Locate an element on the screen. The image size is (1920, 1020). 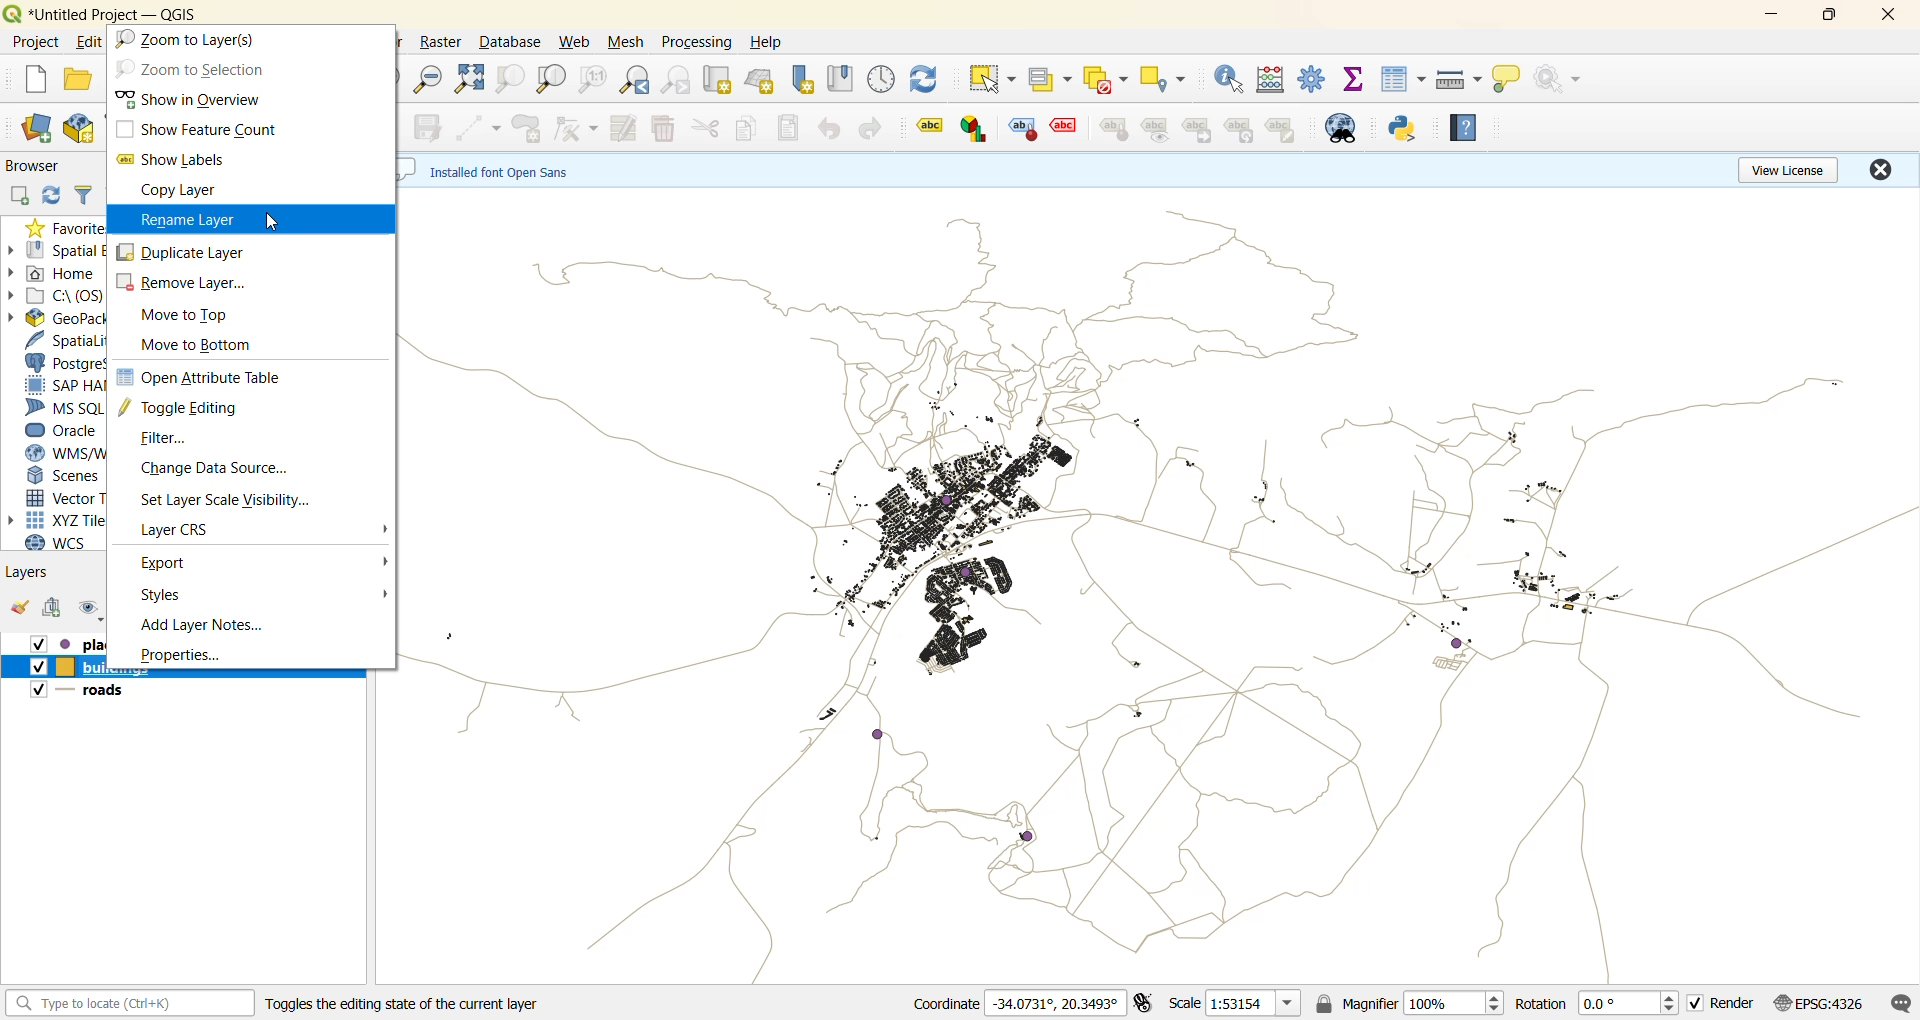
show labels is located at coordinates (177, 161).